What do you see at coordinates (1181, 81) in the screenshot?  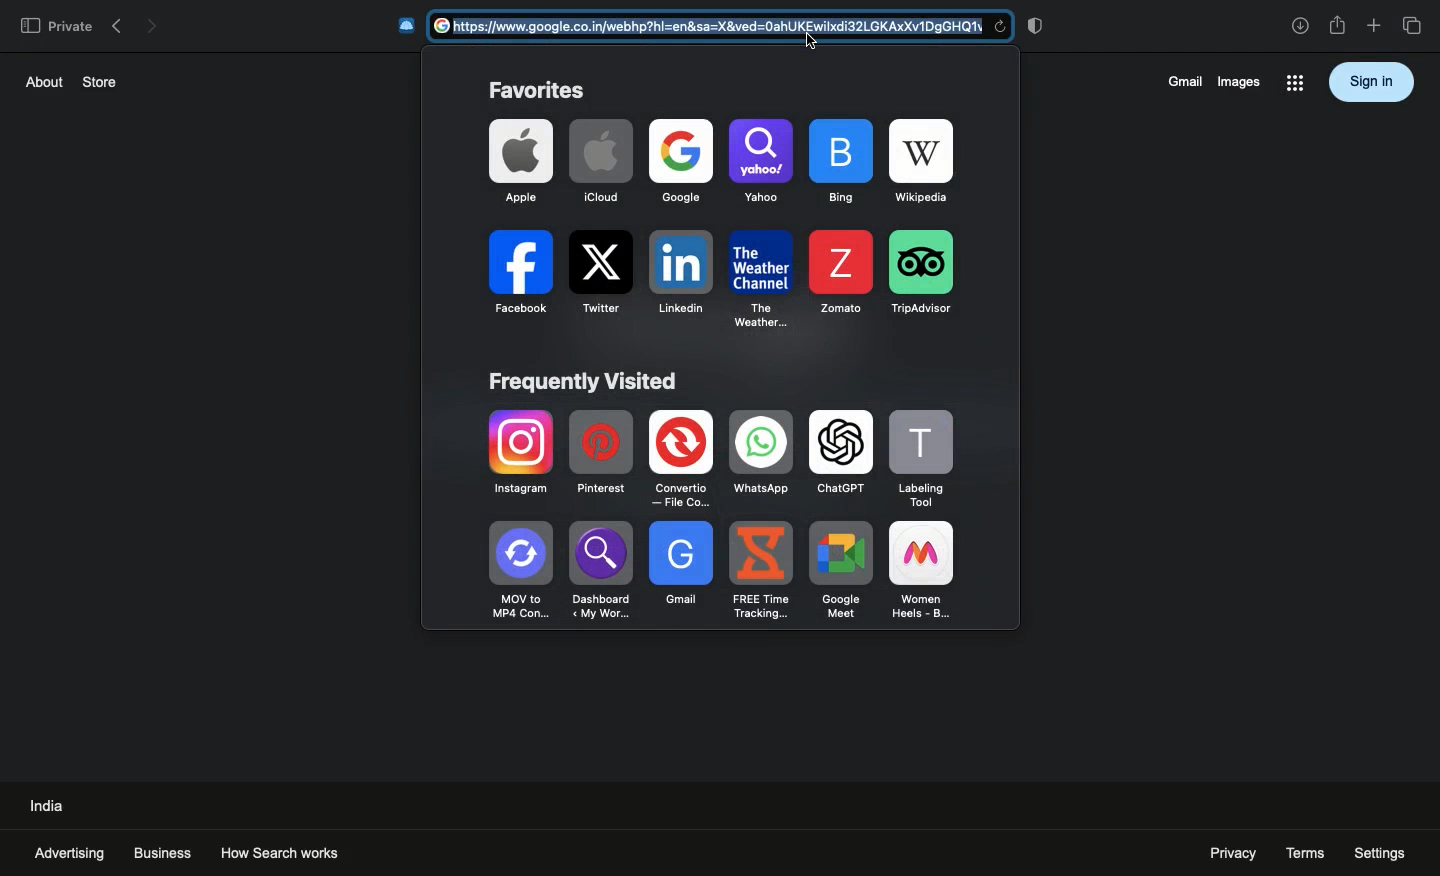 I see `gmail` at bounding box center [1181, 81].